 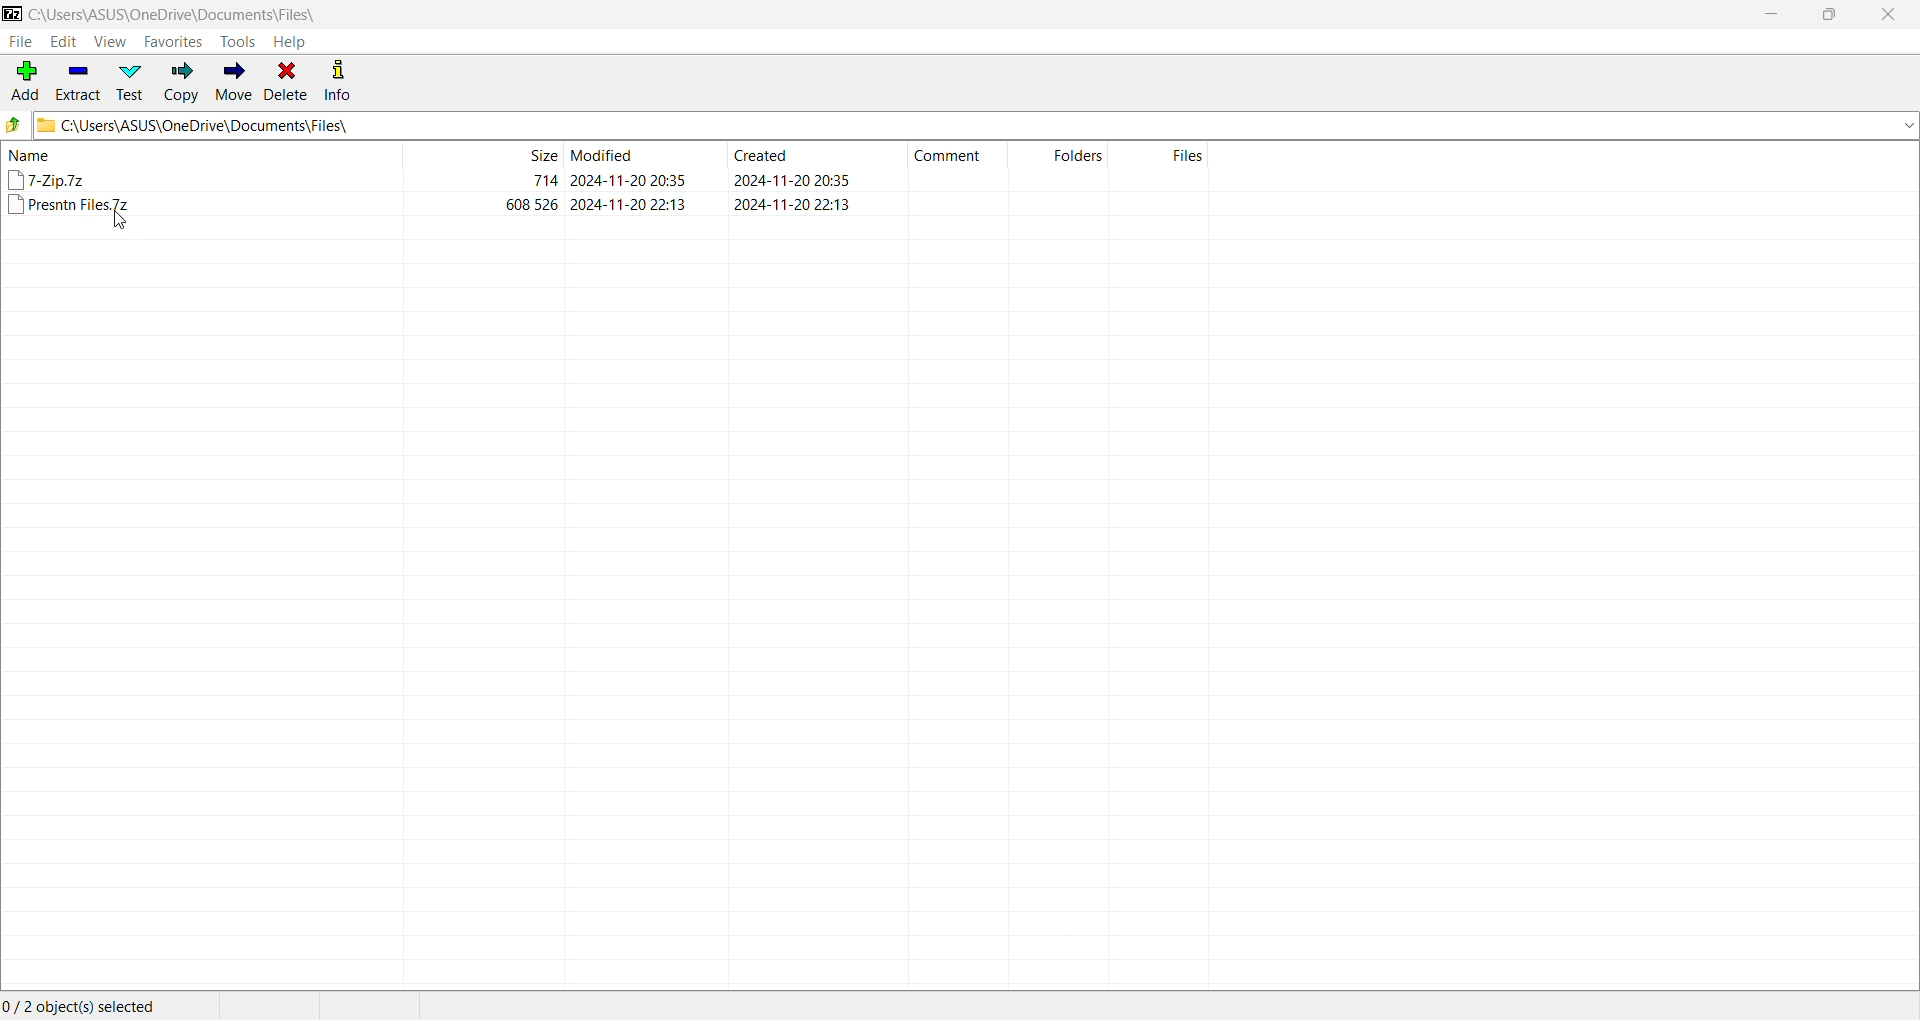 I want to click on created, so click(x=761, y=154).